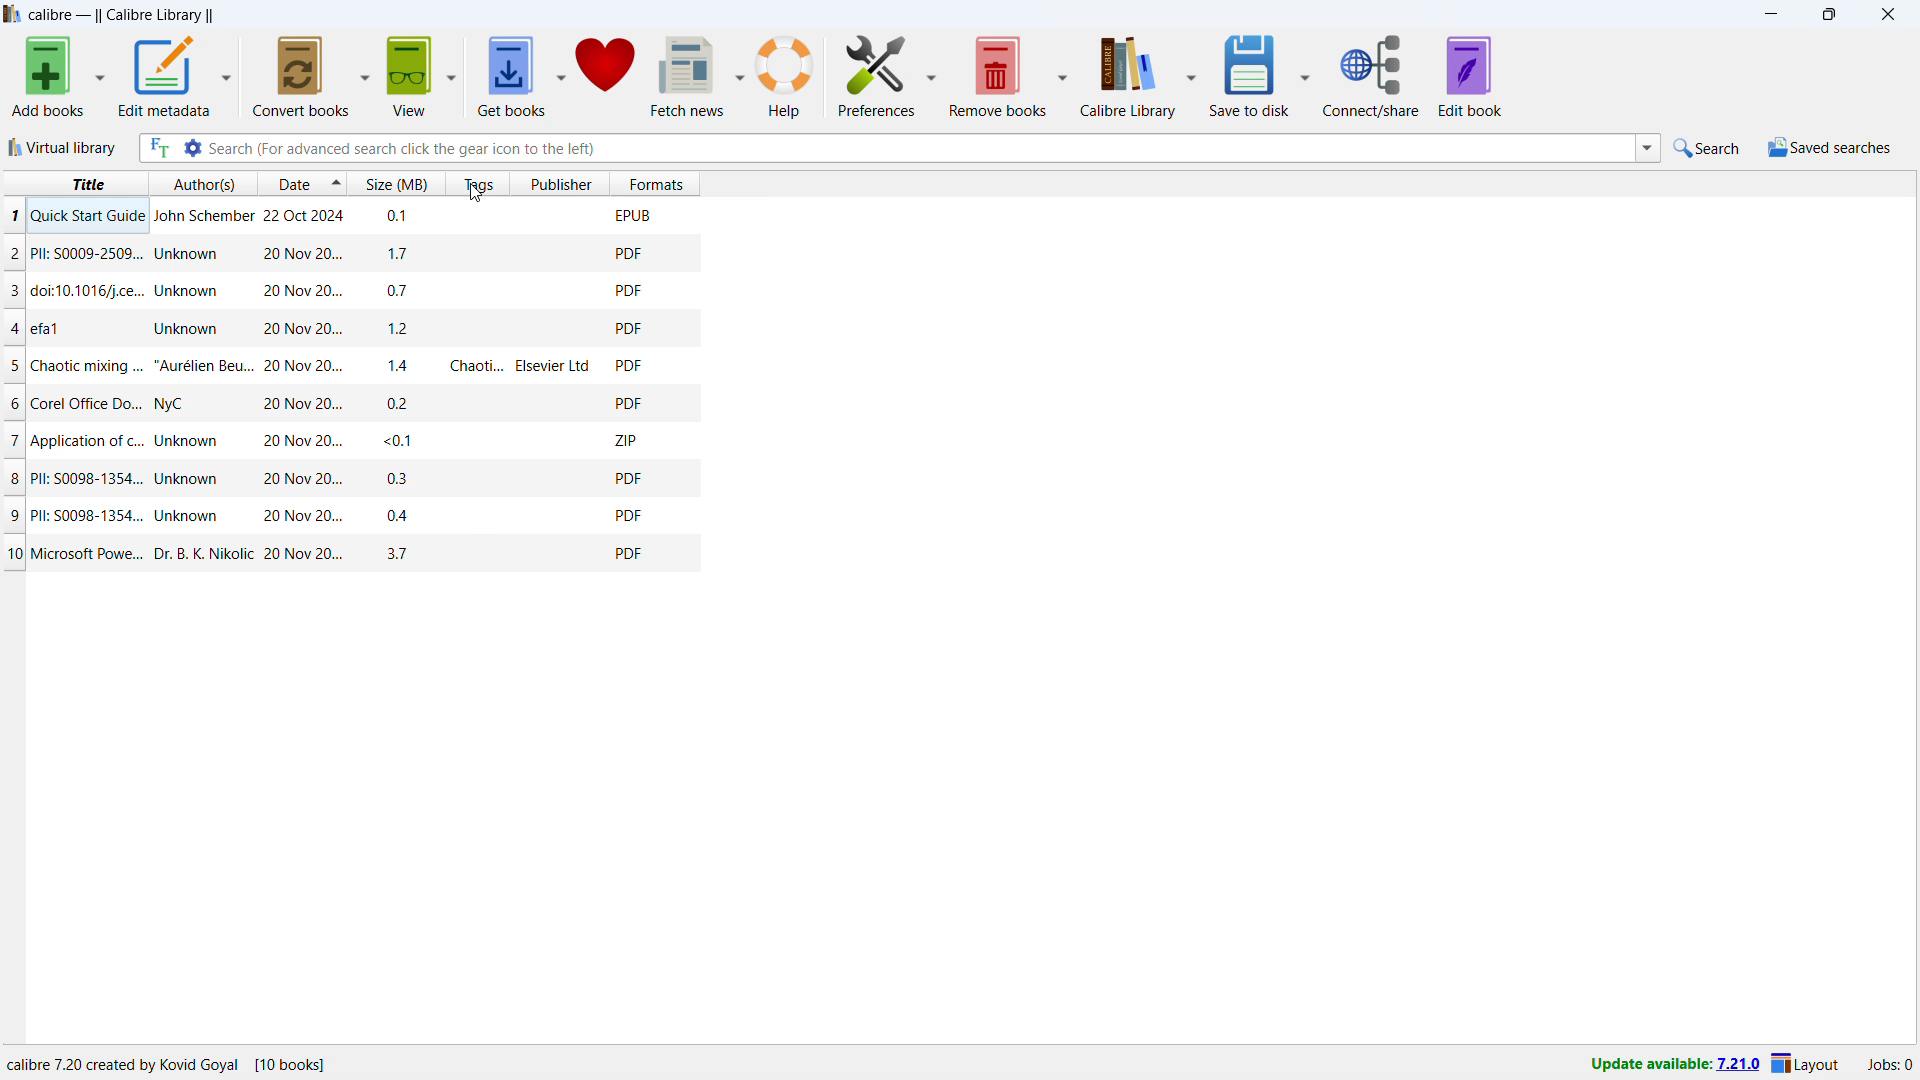  Describe the element at coordinates (922, 149) in the screenshot. I see `enter search string` at that location.